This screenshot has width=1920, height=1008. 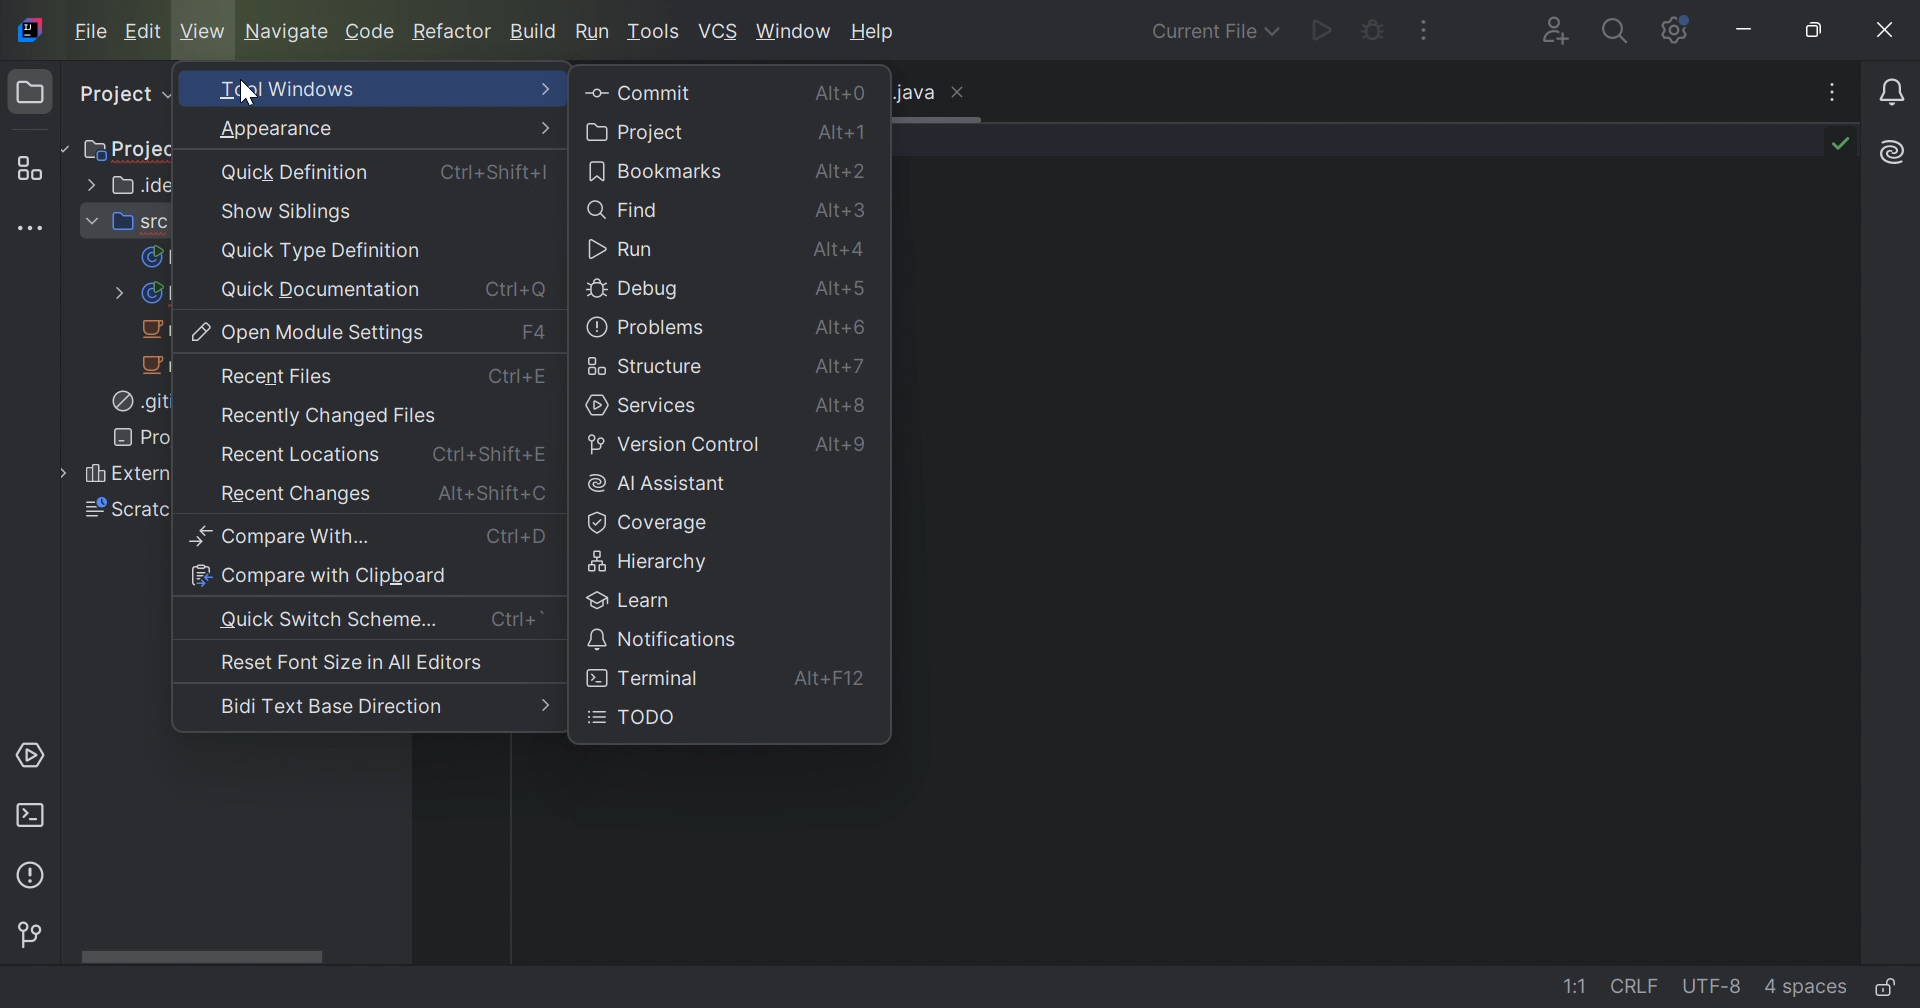 What do you see at coordinates (1891, 94) in the screenshot?
I see `Notifications` at bounding box center [1891, 94].